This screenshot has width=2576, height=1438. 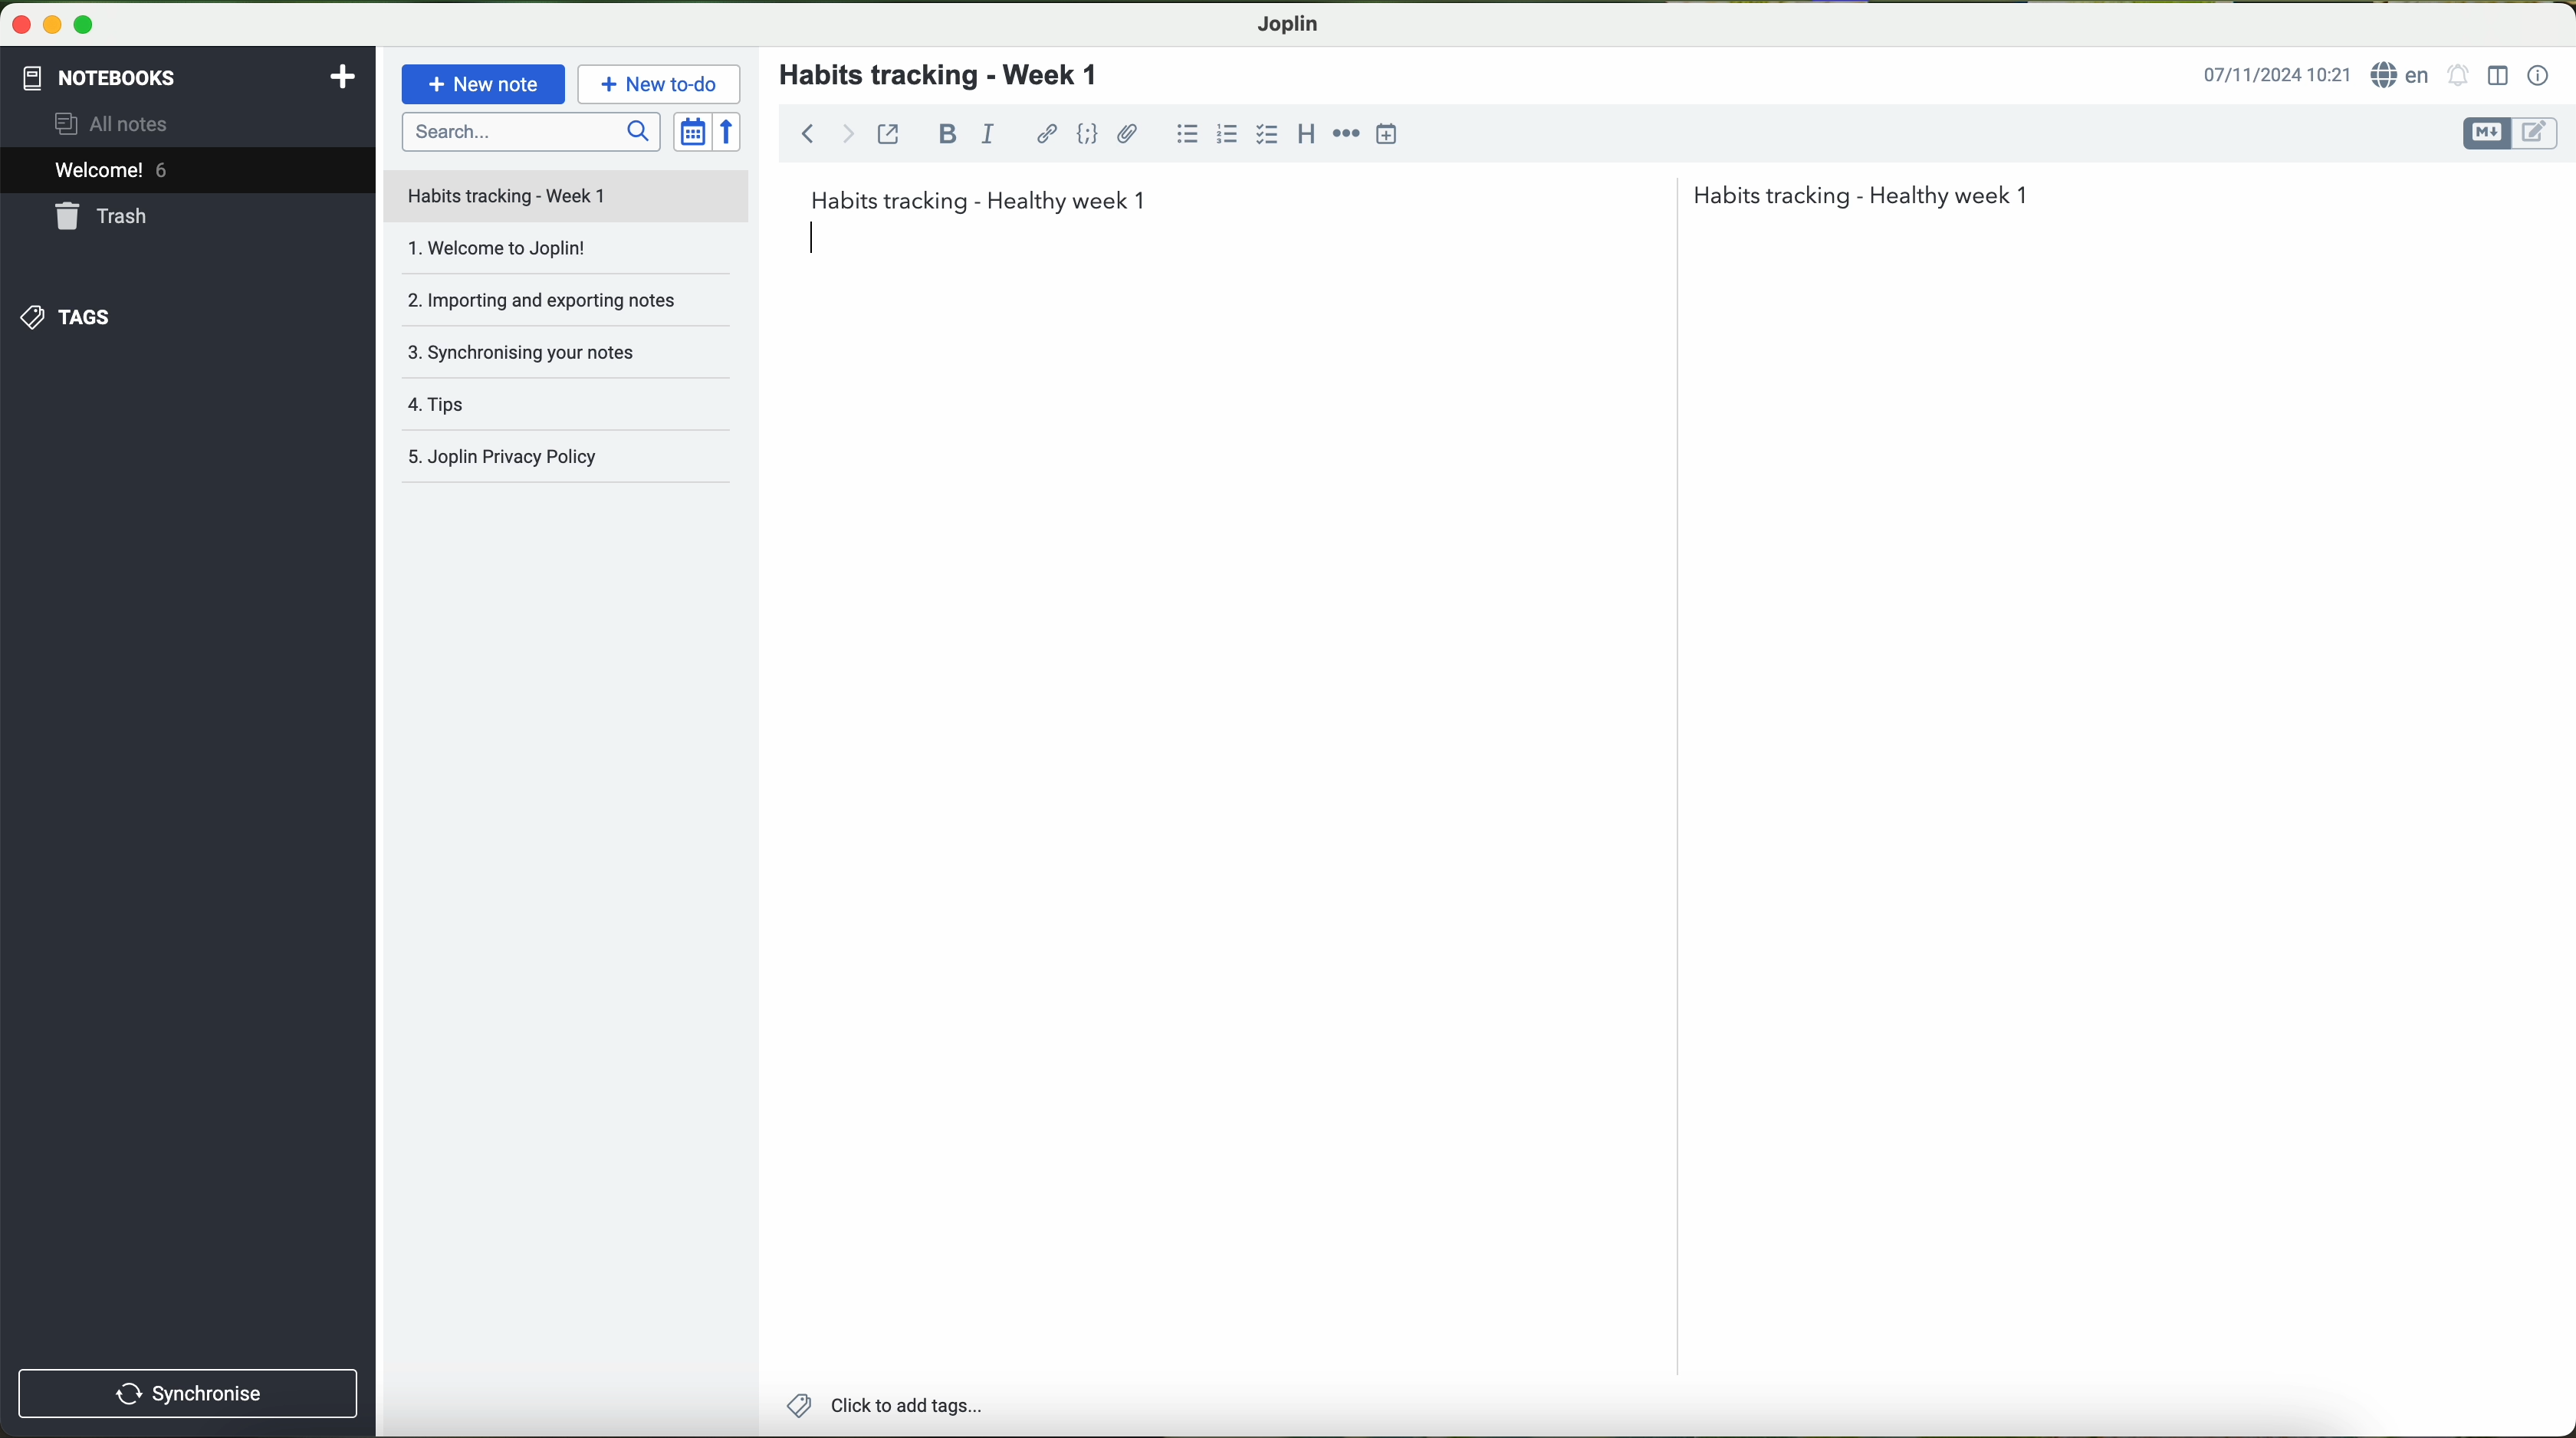 What do you see at coordinates (2277, 73) in the screenshot?
I see `date and hour` at bounding box center [2277, 73].